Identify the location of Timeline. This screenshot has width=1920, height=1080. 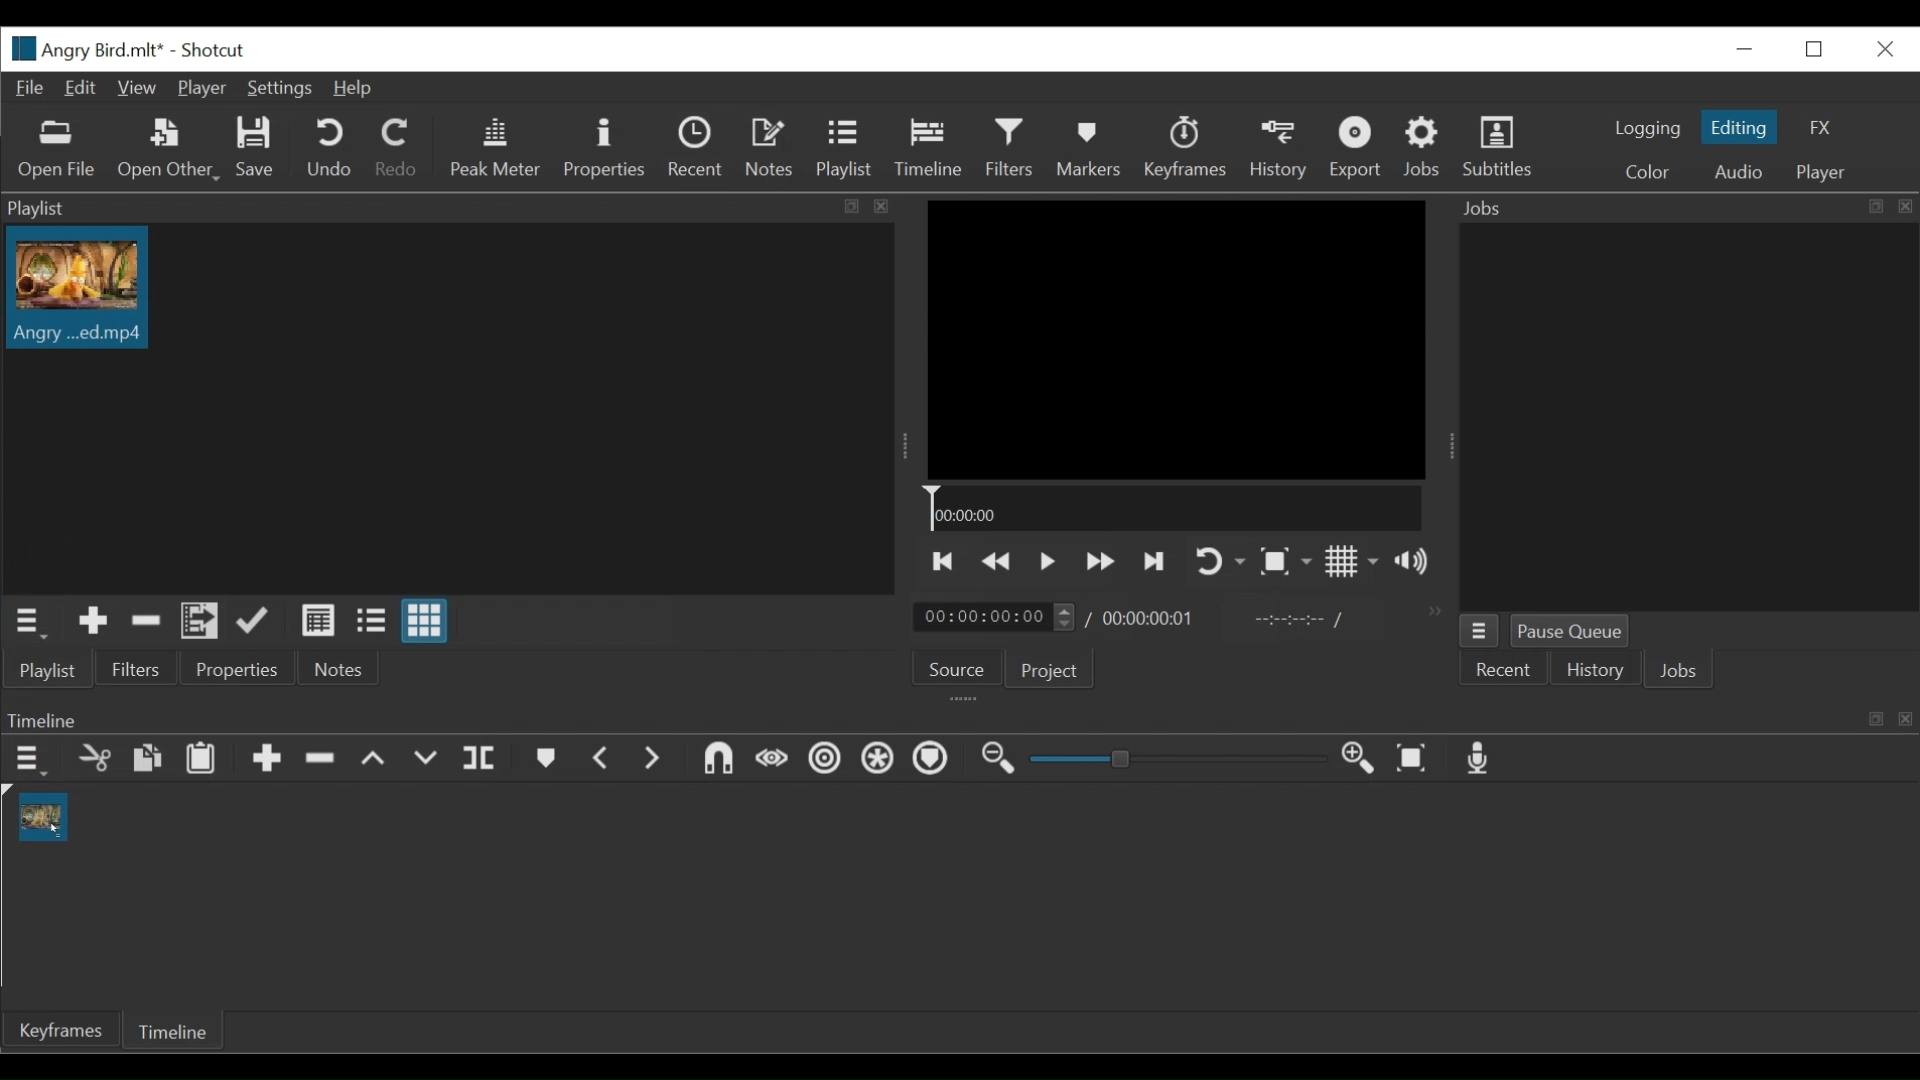
(928, 147).